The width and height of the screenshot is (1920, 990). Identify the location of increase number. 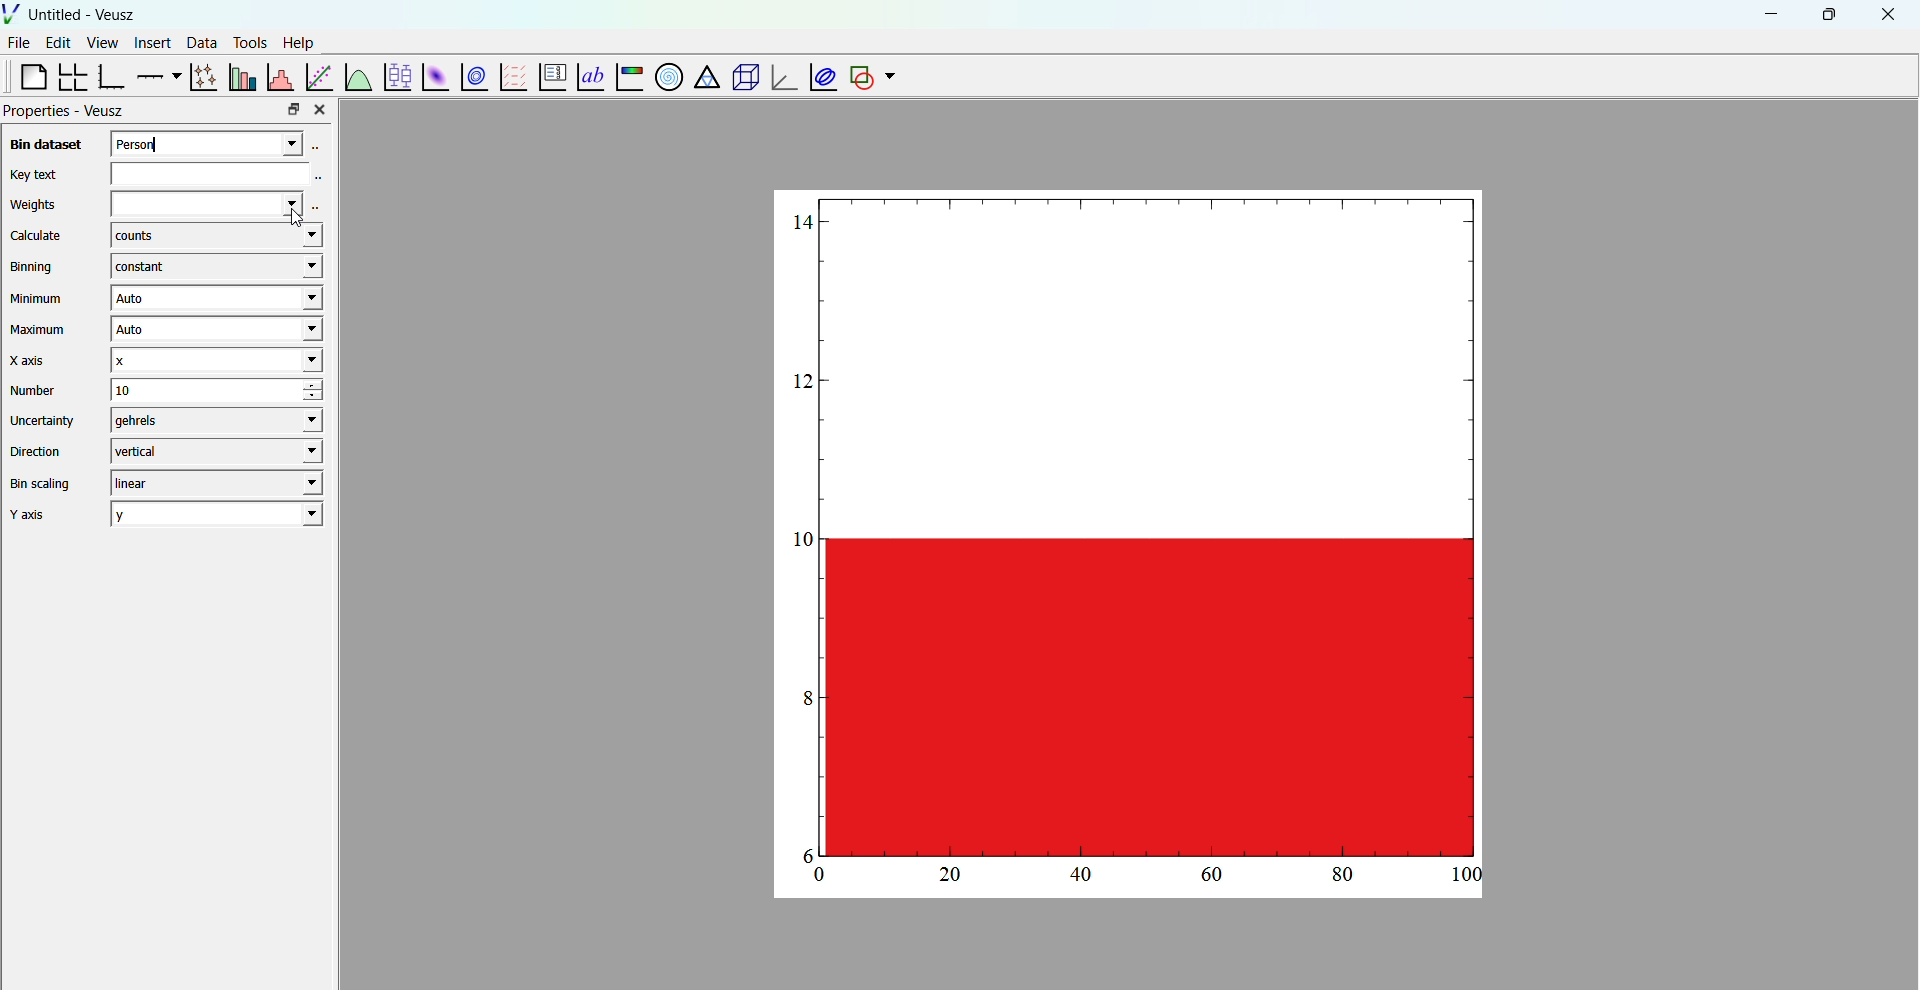
(327, 385).